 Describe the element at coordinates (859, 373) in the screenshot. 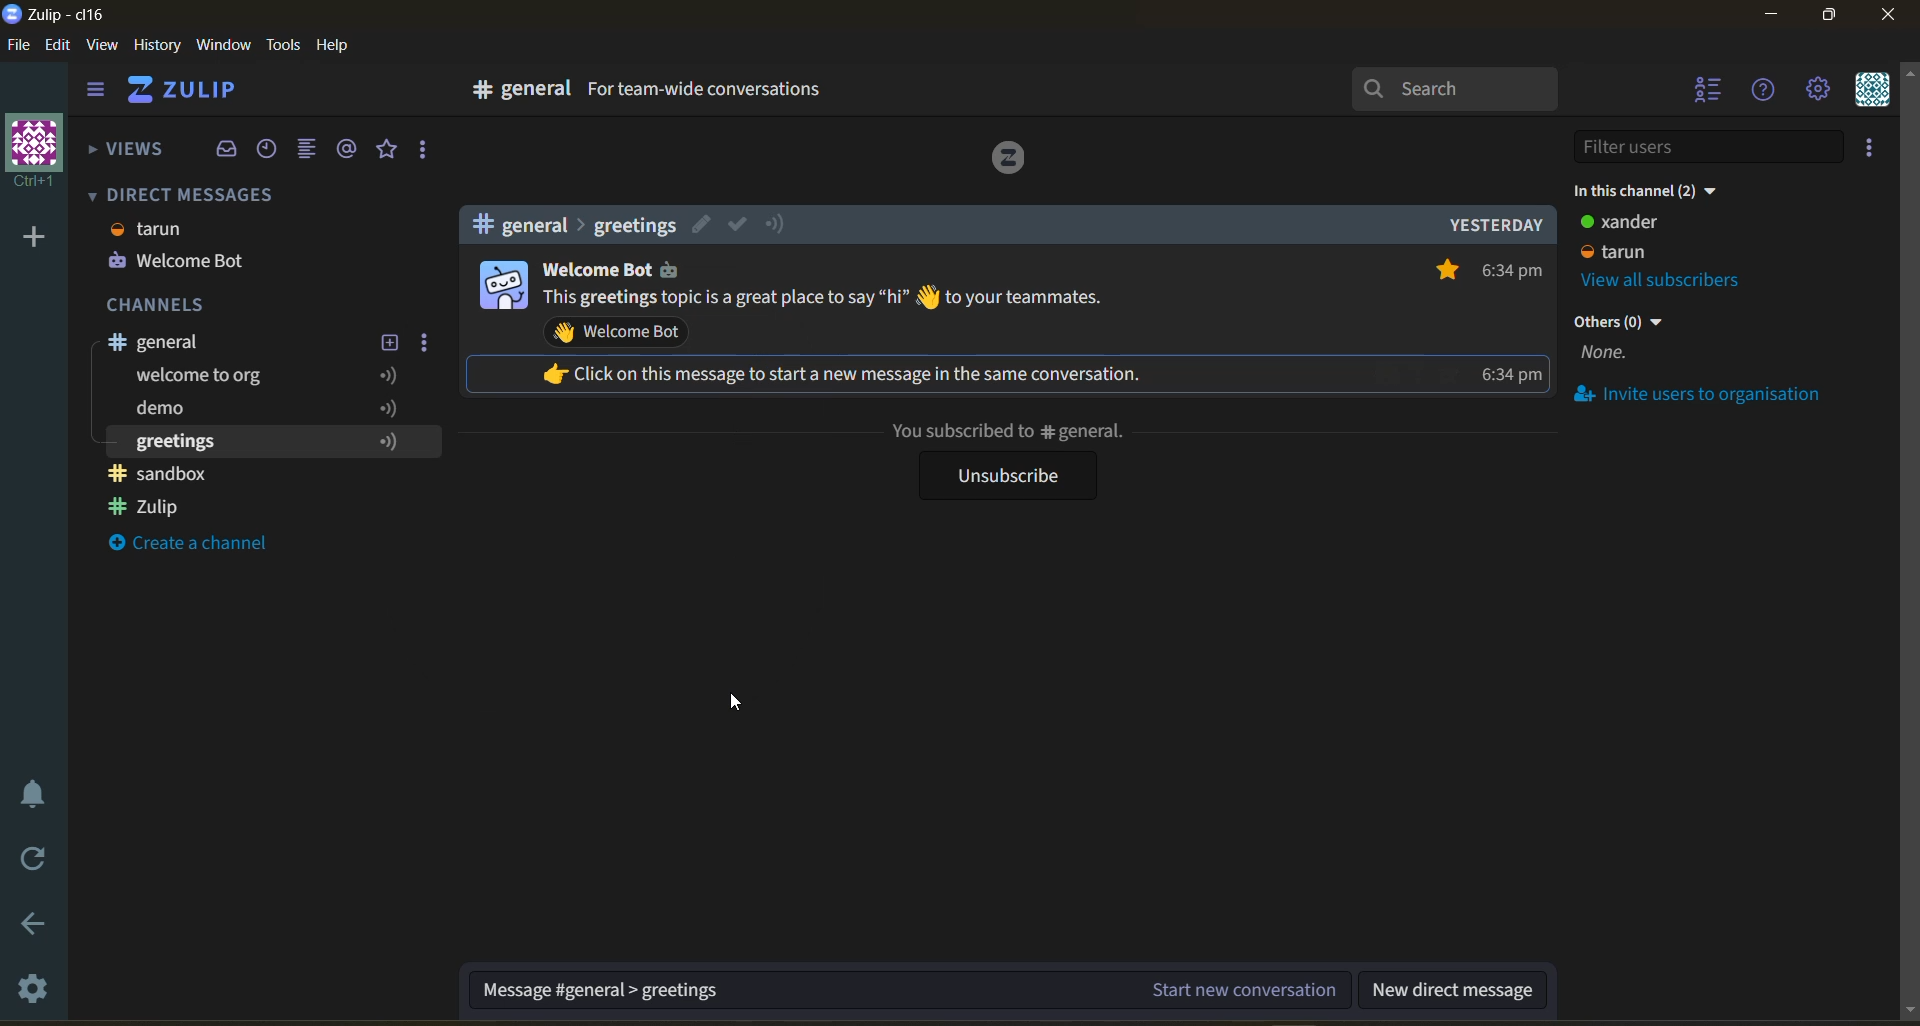

I see `click on this message to start a new message` at that location.